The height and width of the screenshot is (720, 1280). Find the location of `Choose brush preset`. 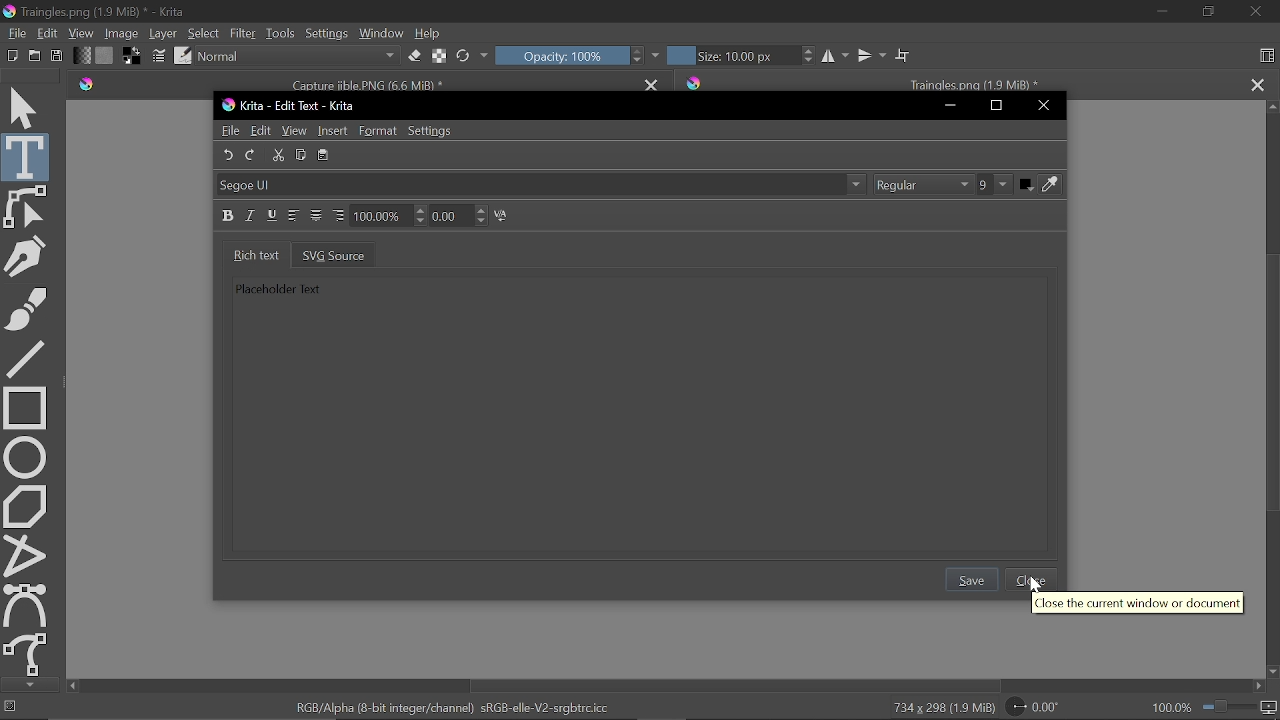

Choose brush preset is located at coordinates (183, 55).